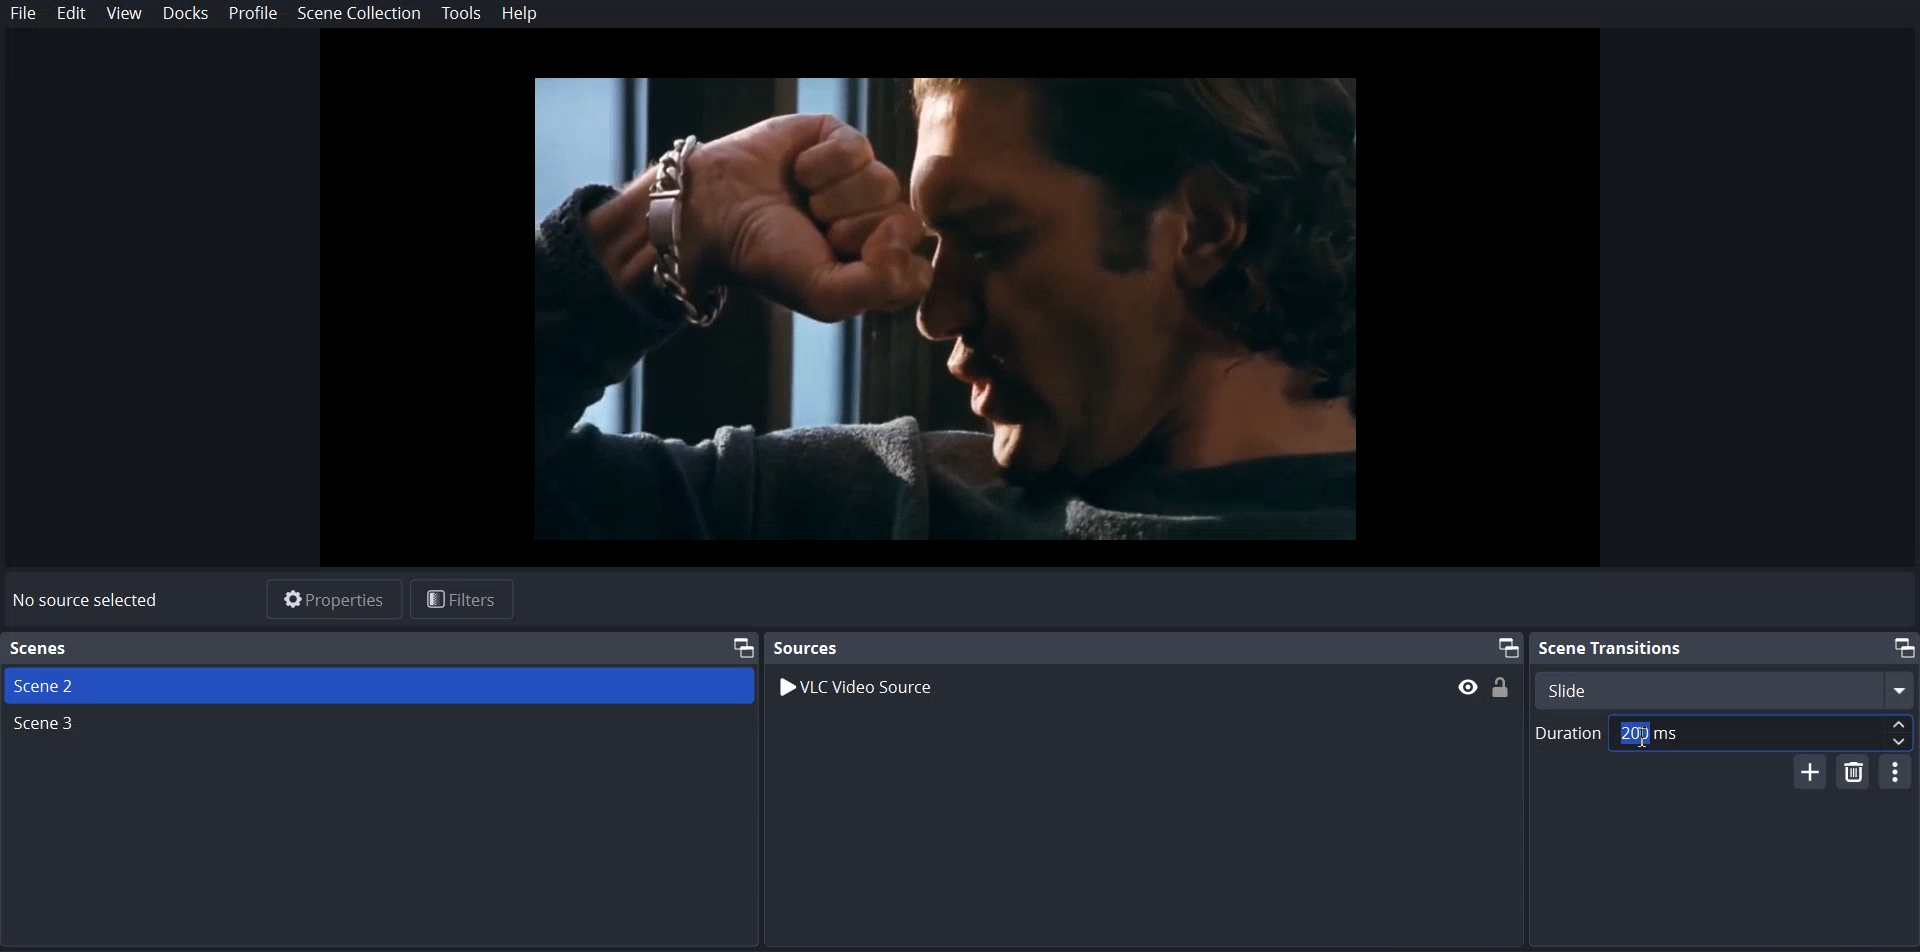 The height and width of the screenshot is (952, 1920). I want to click on Text Cursor, so click(1641, 736).